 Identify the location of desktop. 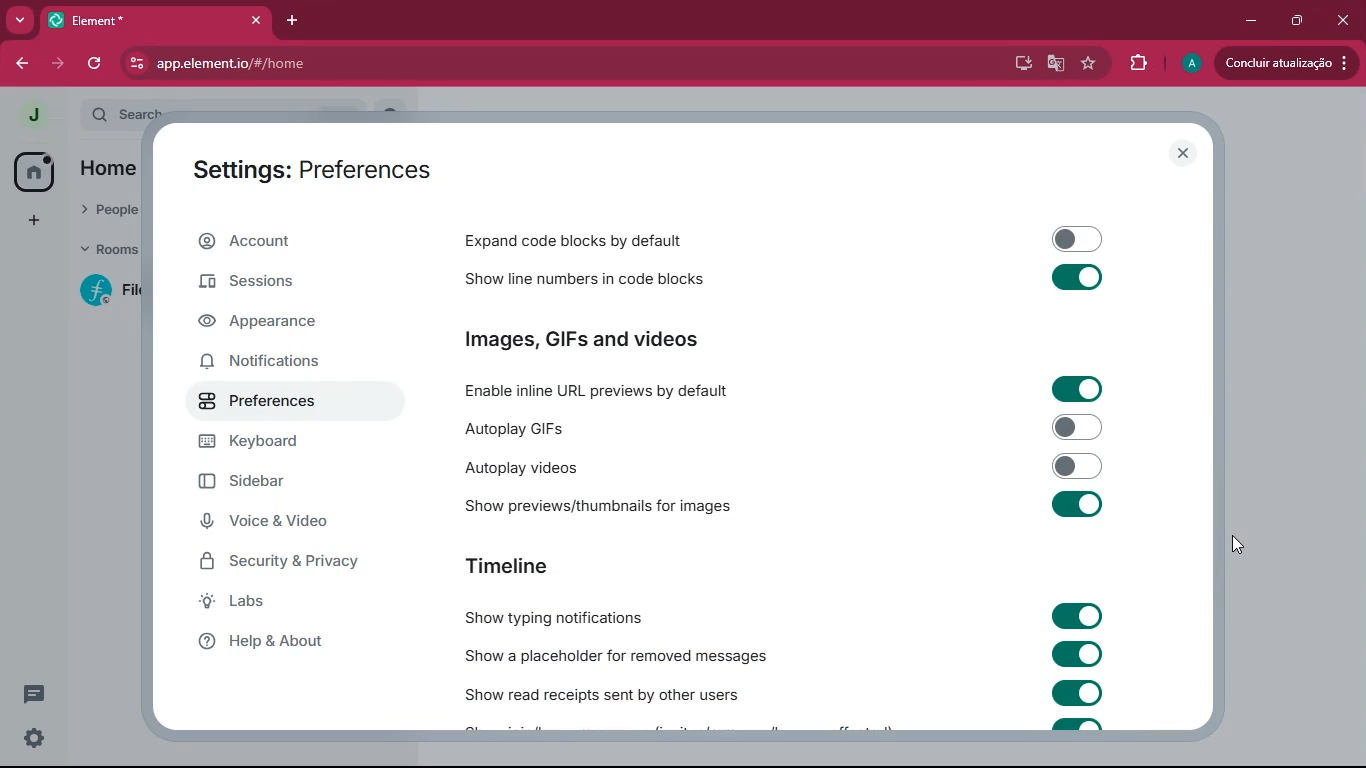
(1022, 65).